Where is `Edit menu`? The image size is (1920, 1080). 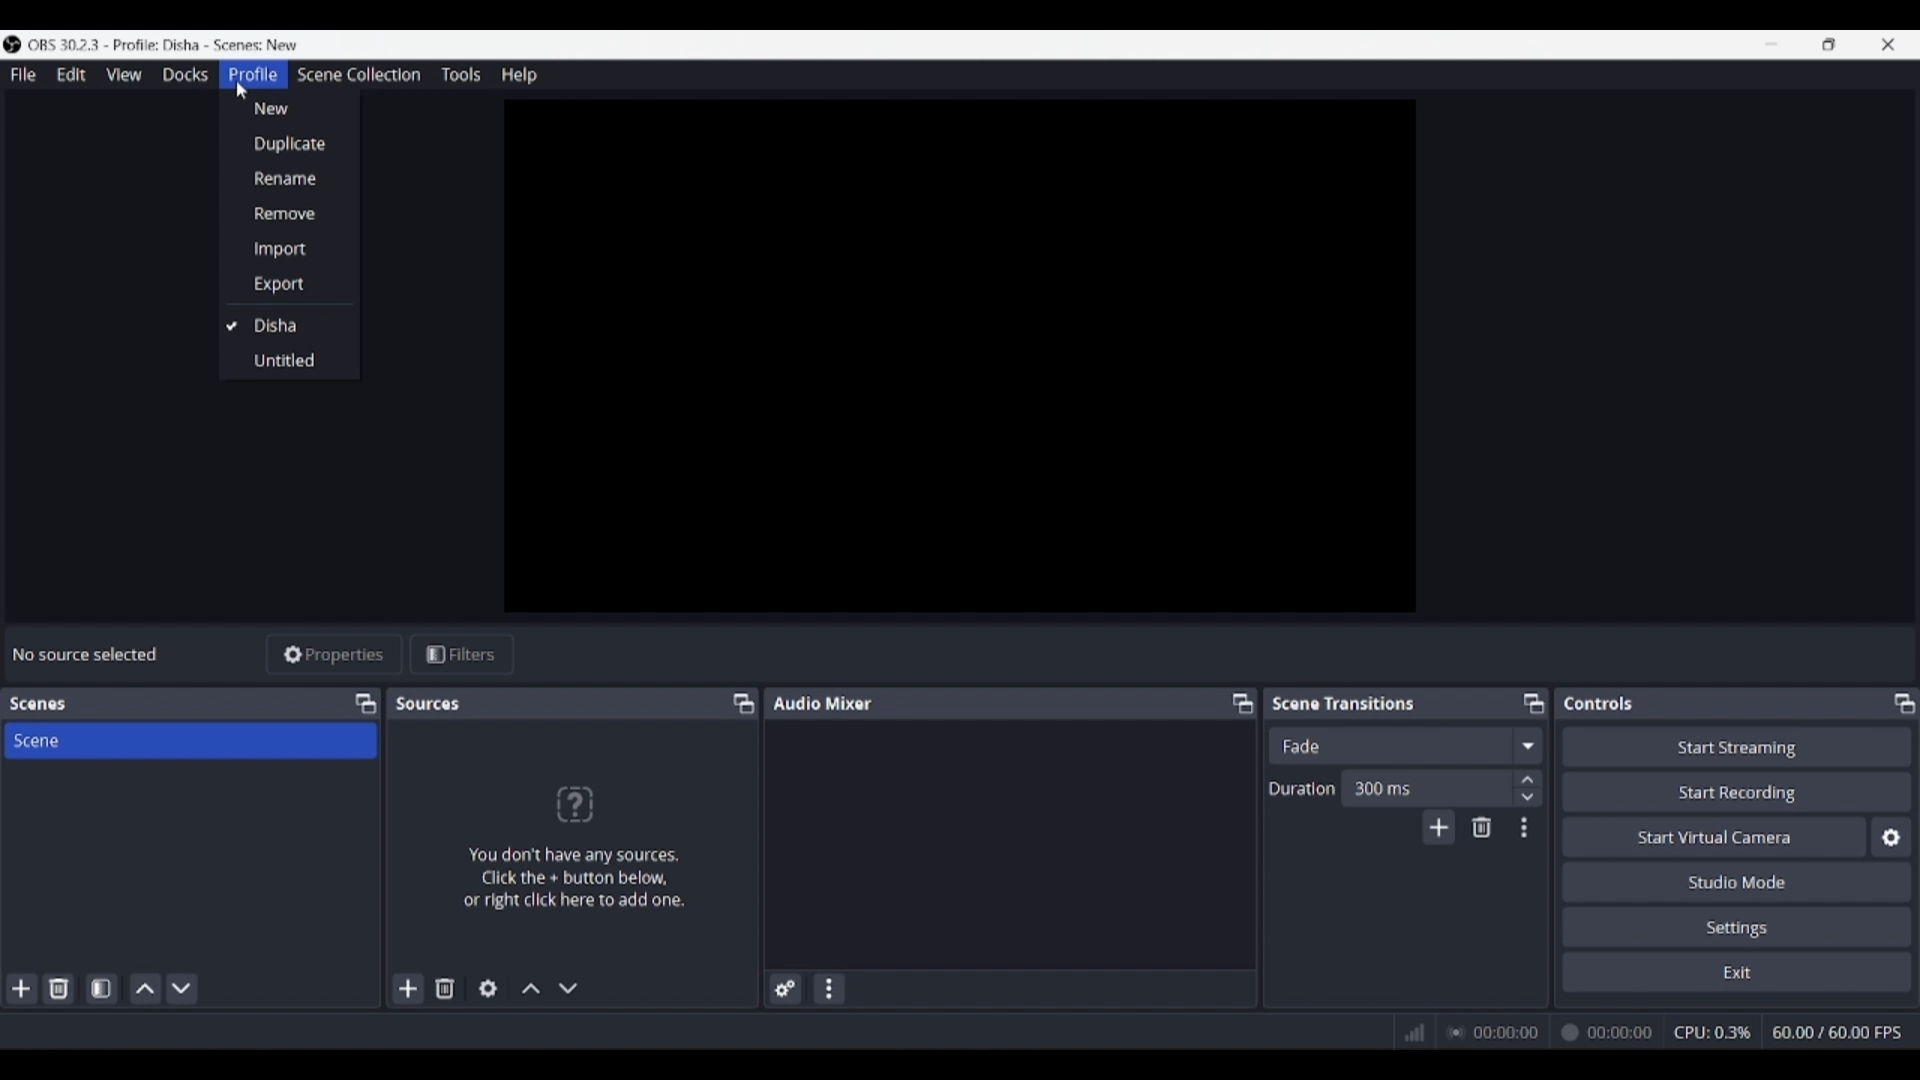 Edit menu is located at coordinates (70, 75).